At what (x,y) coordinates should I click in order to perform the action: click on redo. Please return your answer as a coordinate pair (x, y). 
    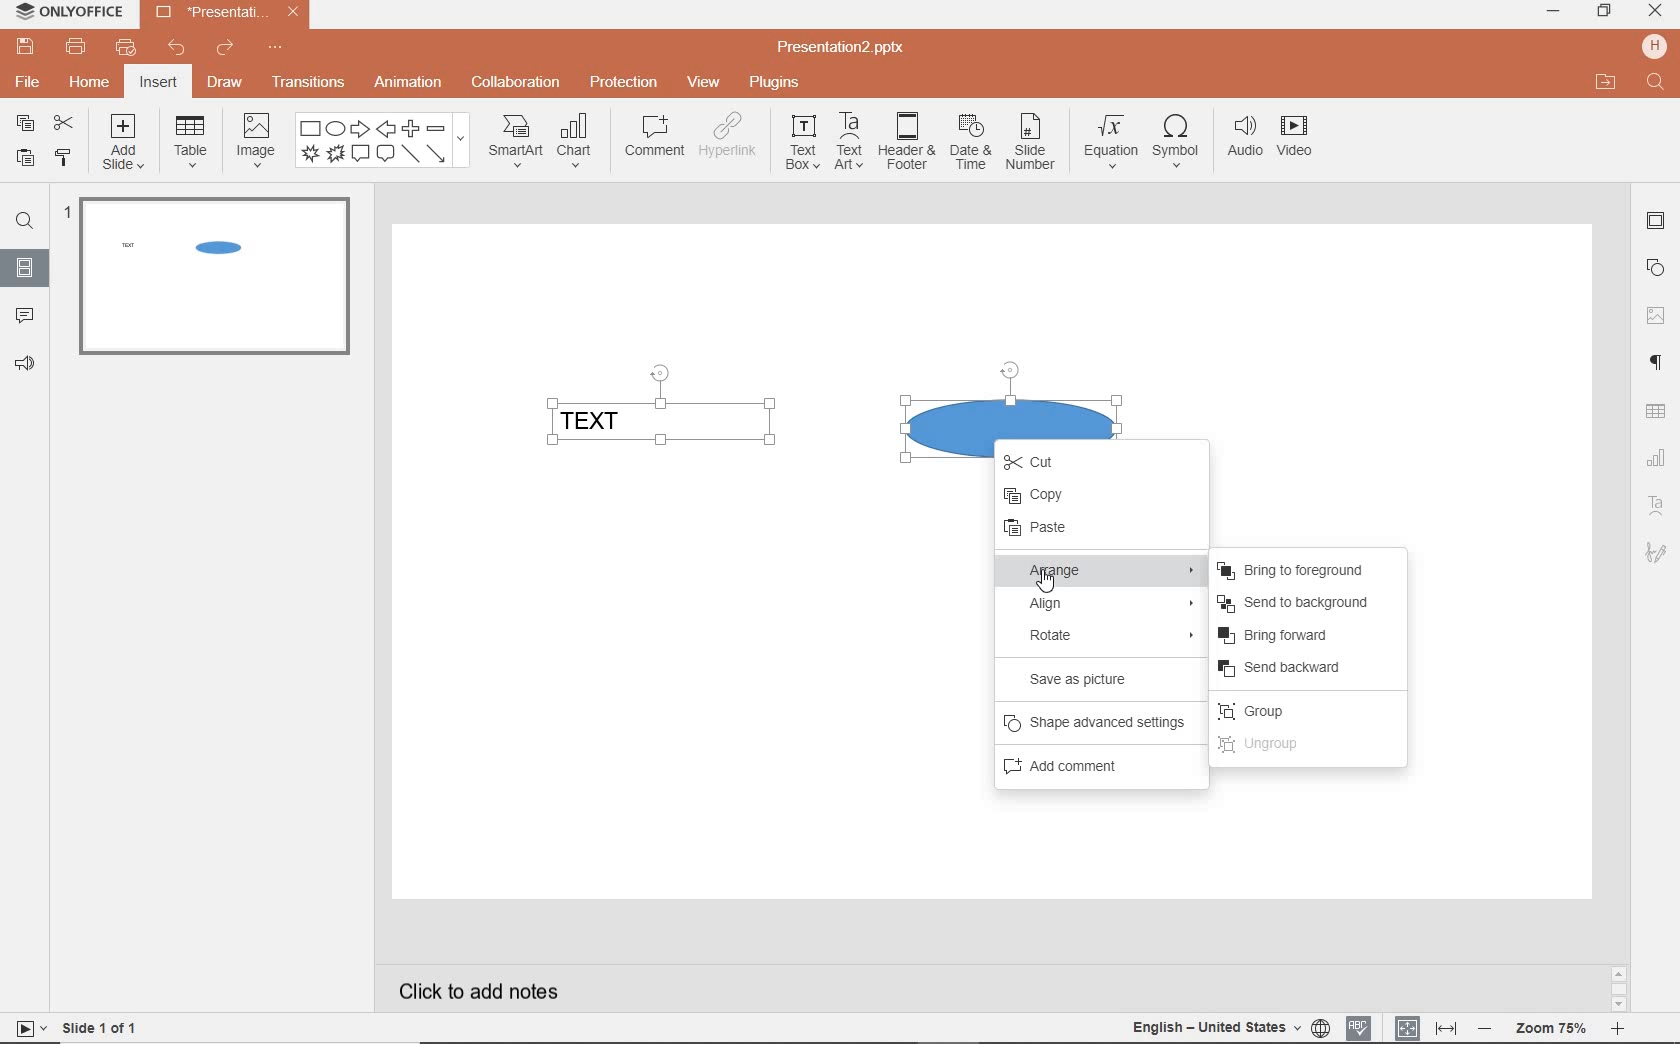
    Looking at the image, I should click on (224, 50).